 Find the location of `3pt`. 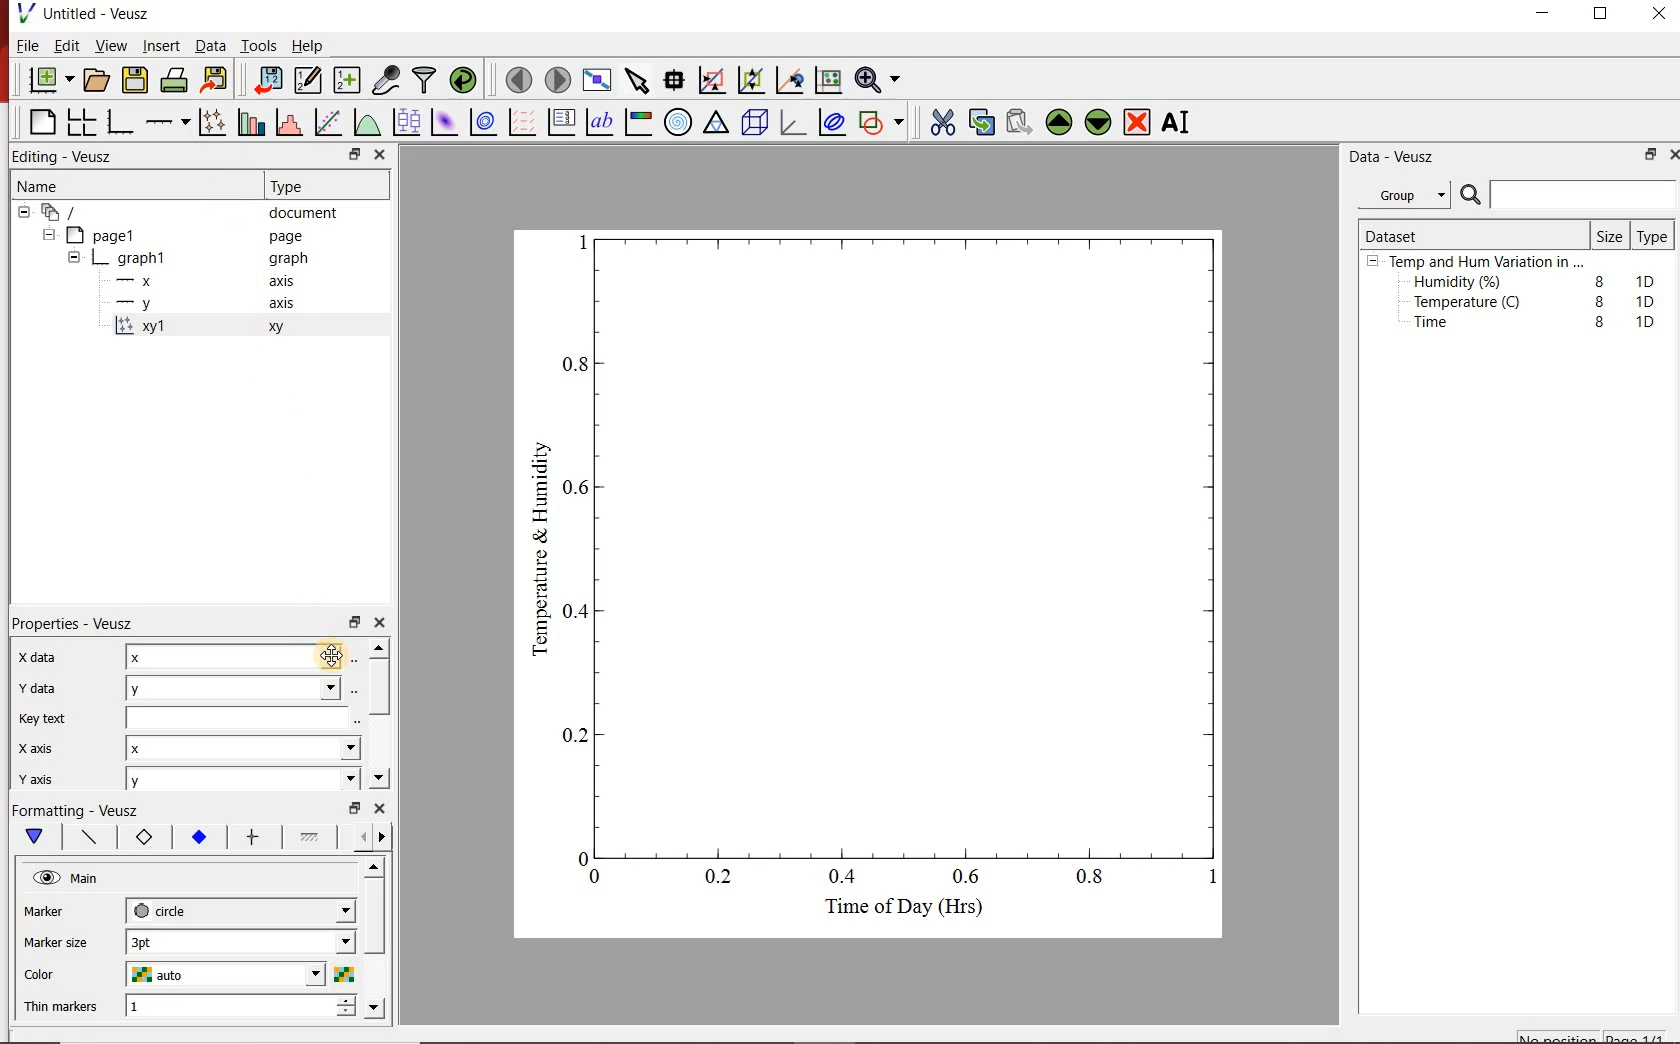

3pt is located at coordinates (165, 940).